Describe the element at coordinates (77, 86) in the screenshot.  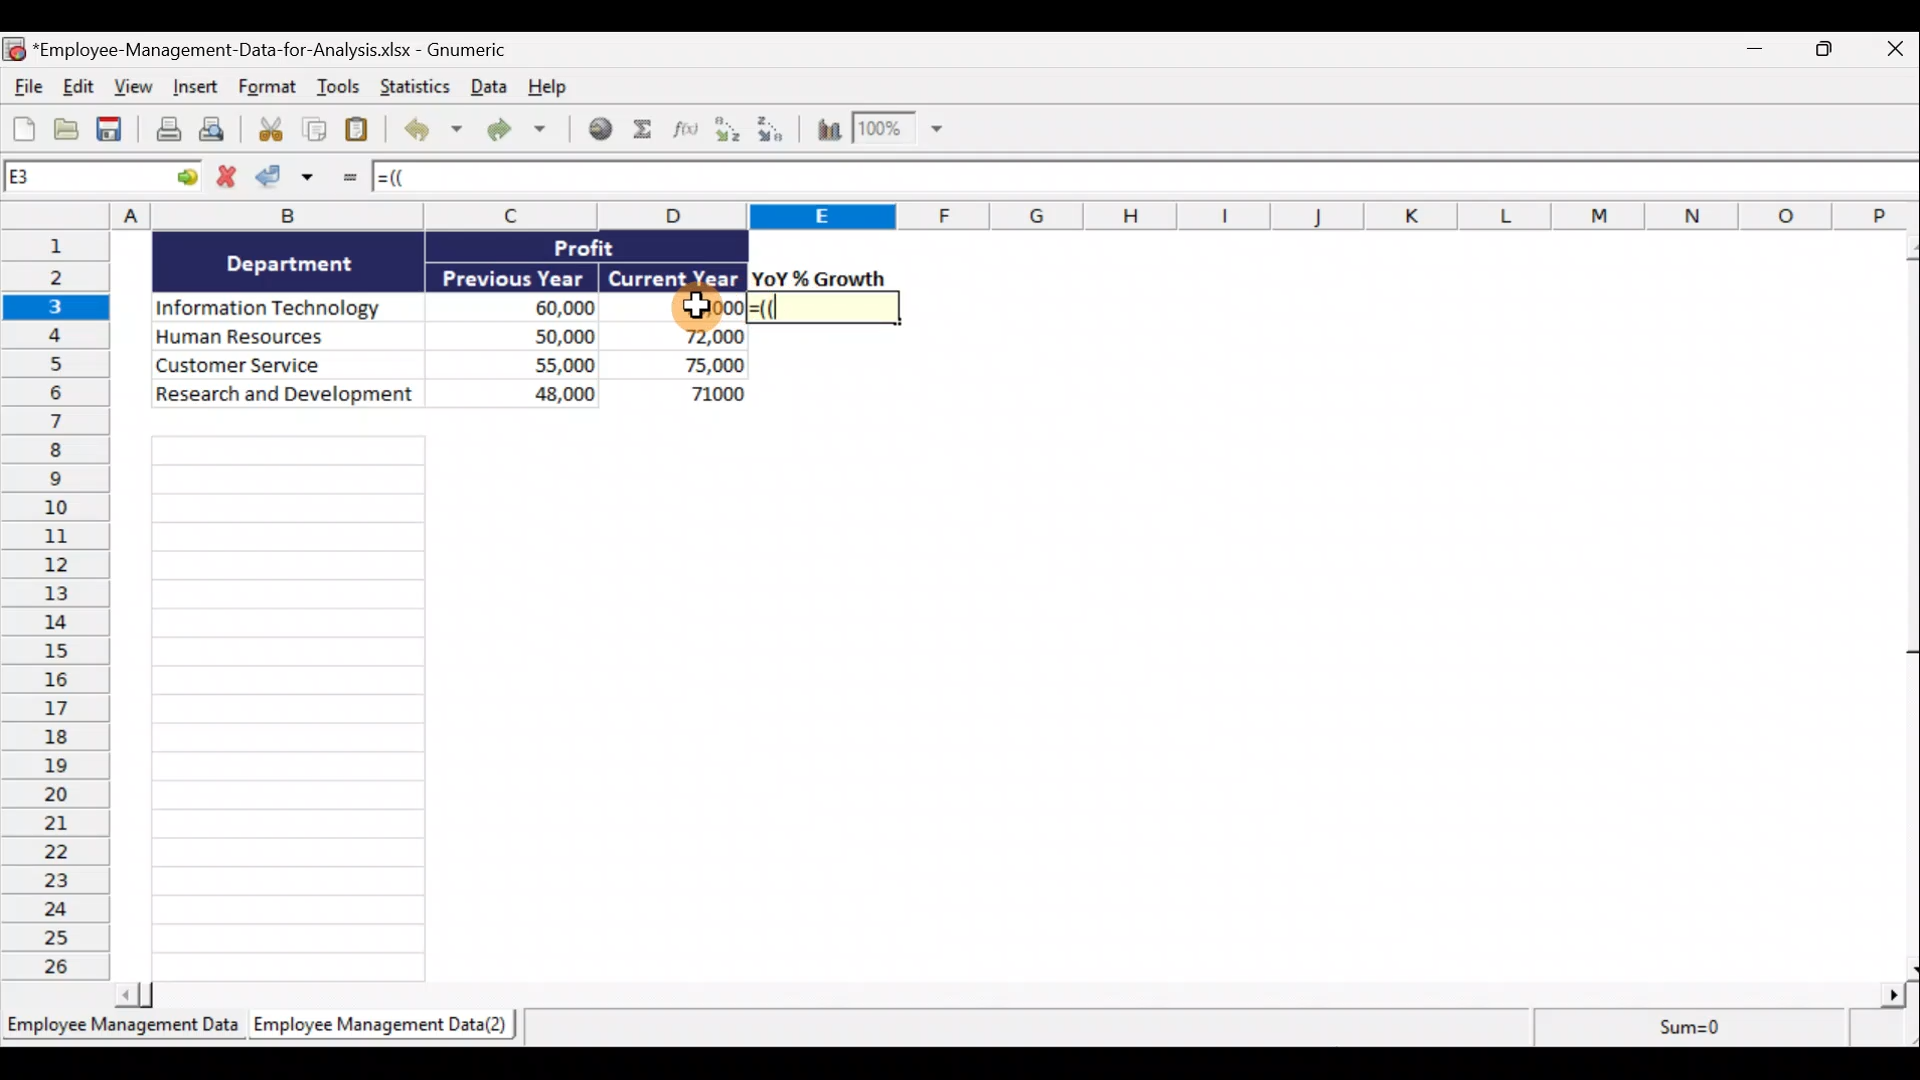
I see `Edit` at that location.